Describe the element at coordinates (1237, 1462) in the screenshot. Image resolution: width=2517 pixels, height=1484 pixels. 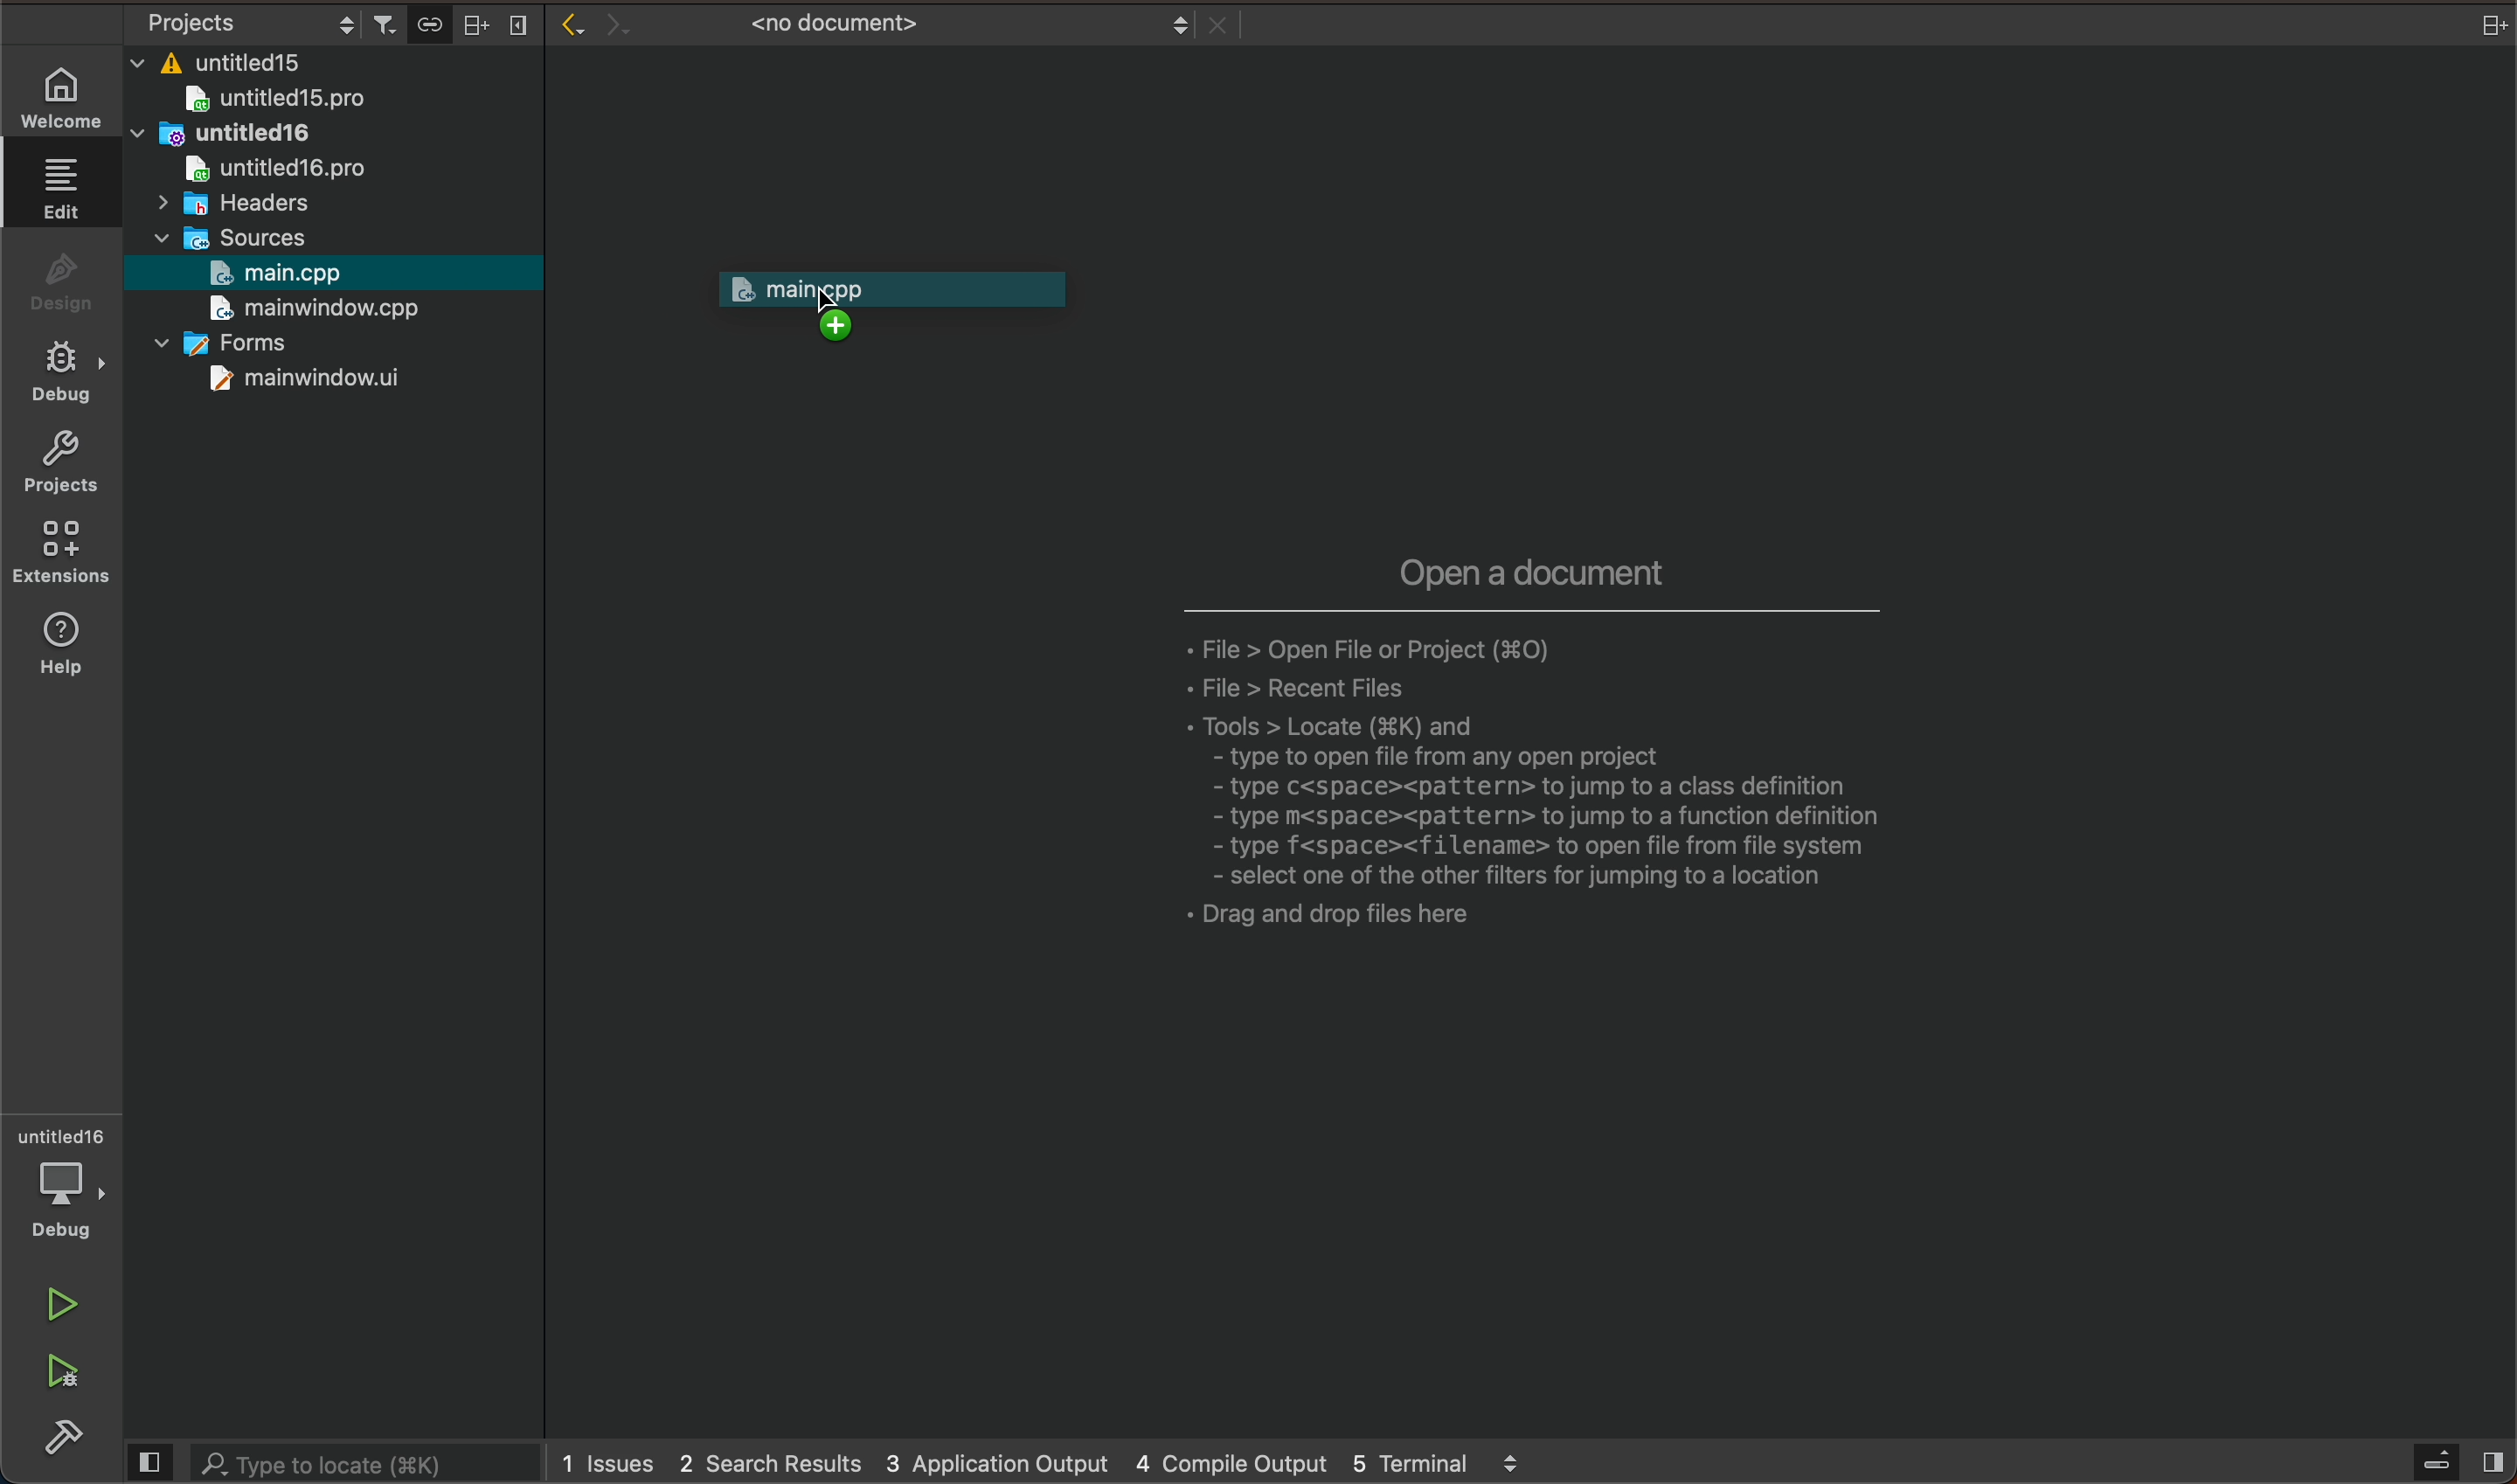
I see `4 compile output` at that location.